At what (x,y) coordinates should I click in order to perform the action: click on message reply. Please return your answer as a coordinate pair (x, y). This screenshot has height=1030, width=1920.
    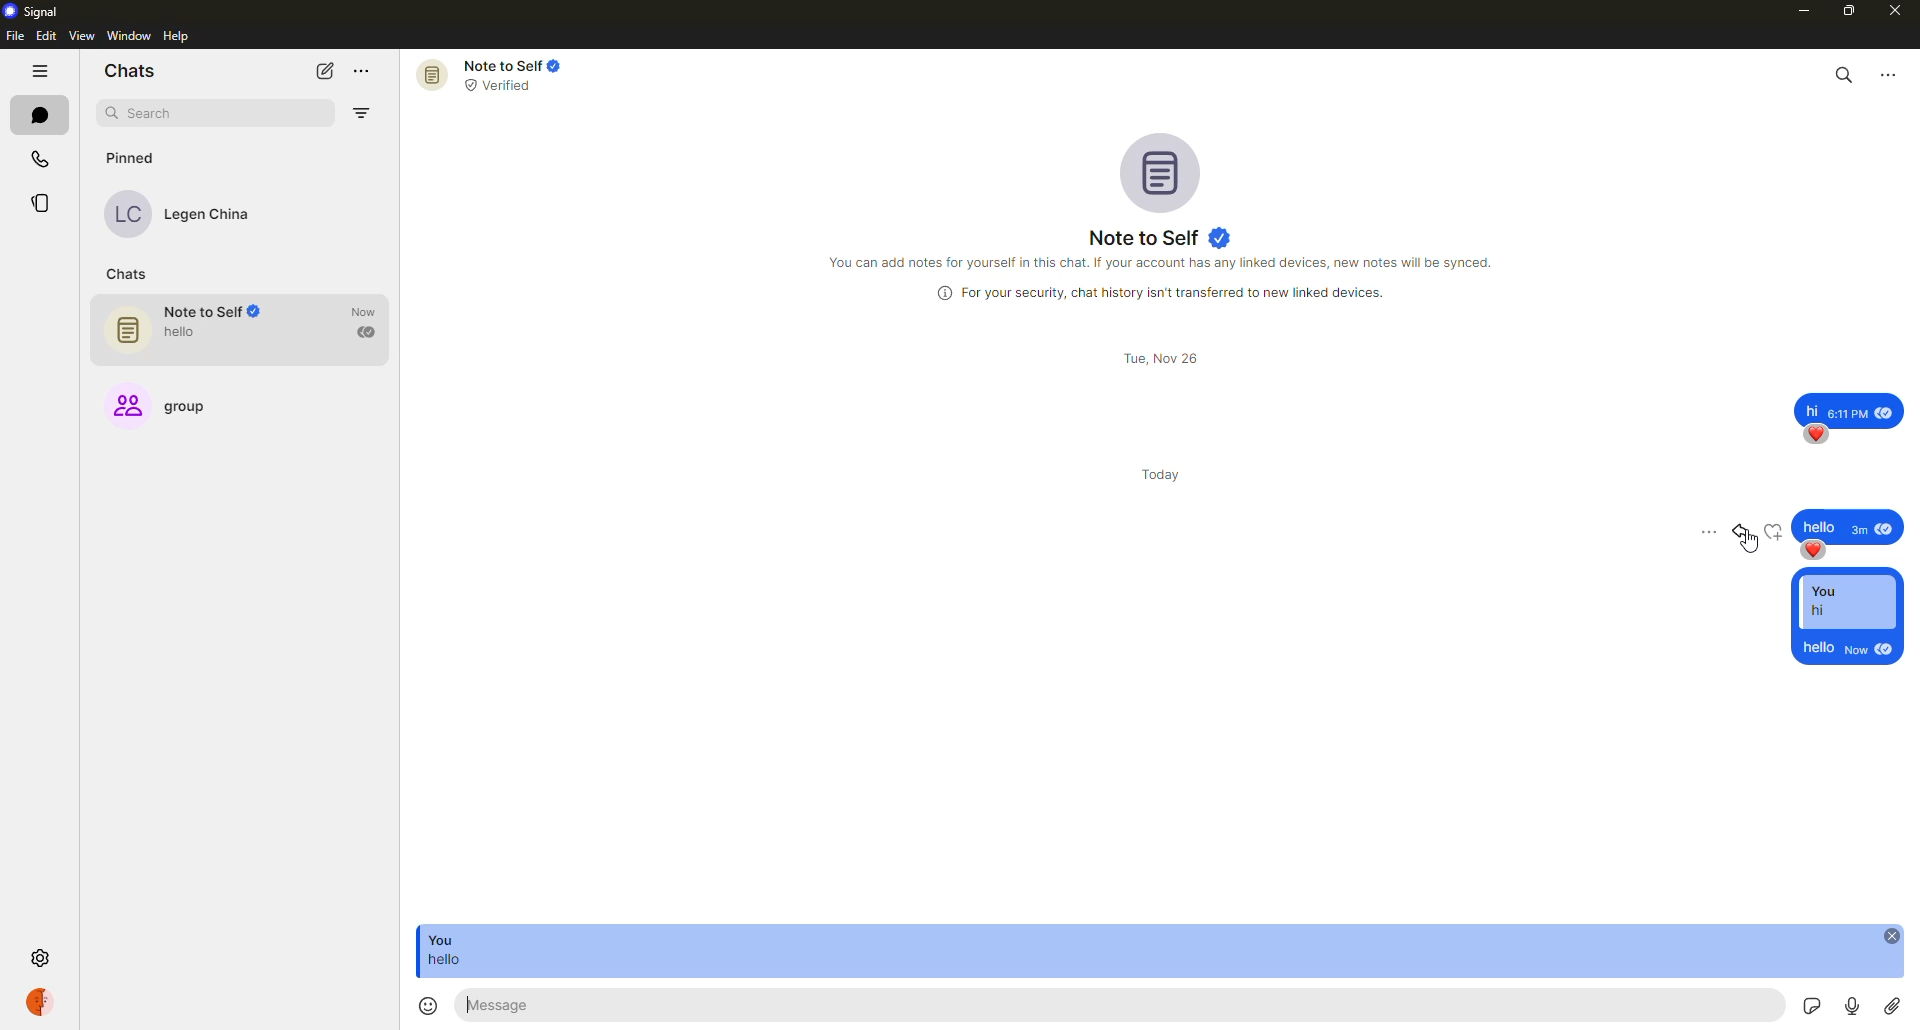
    Looking at the image, I should click on (558, 948).